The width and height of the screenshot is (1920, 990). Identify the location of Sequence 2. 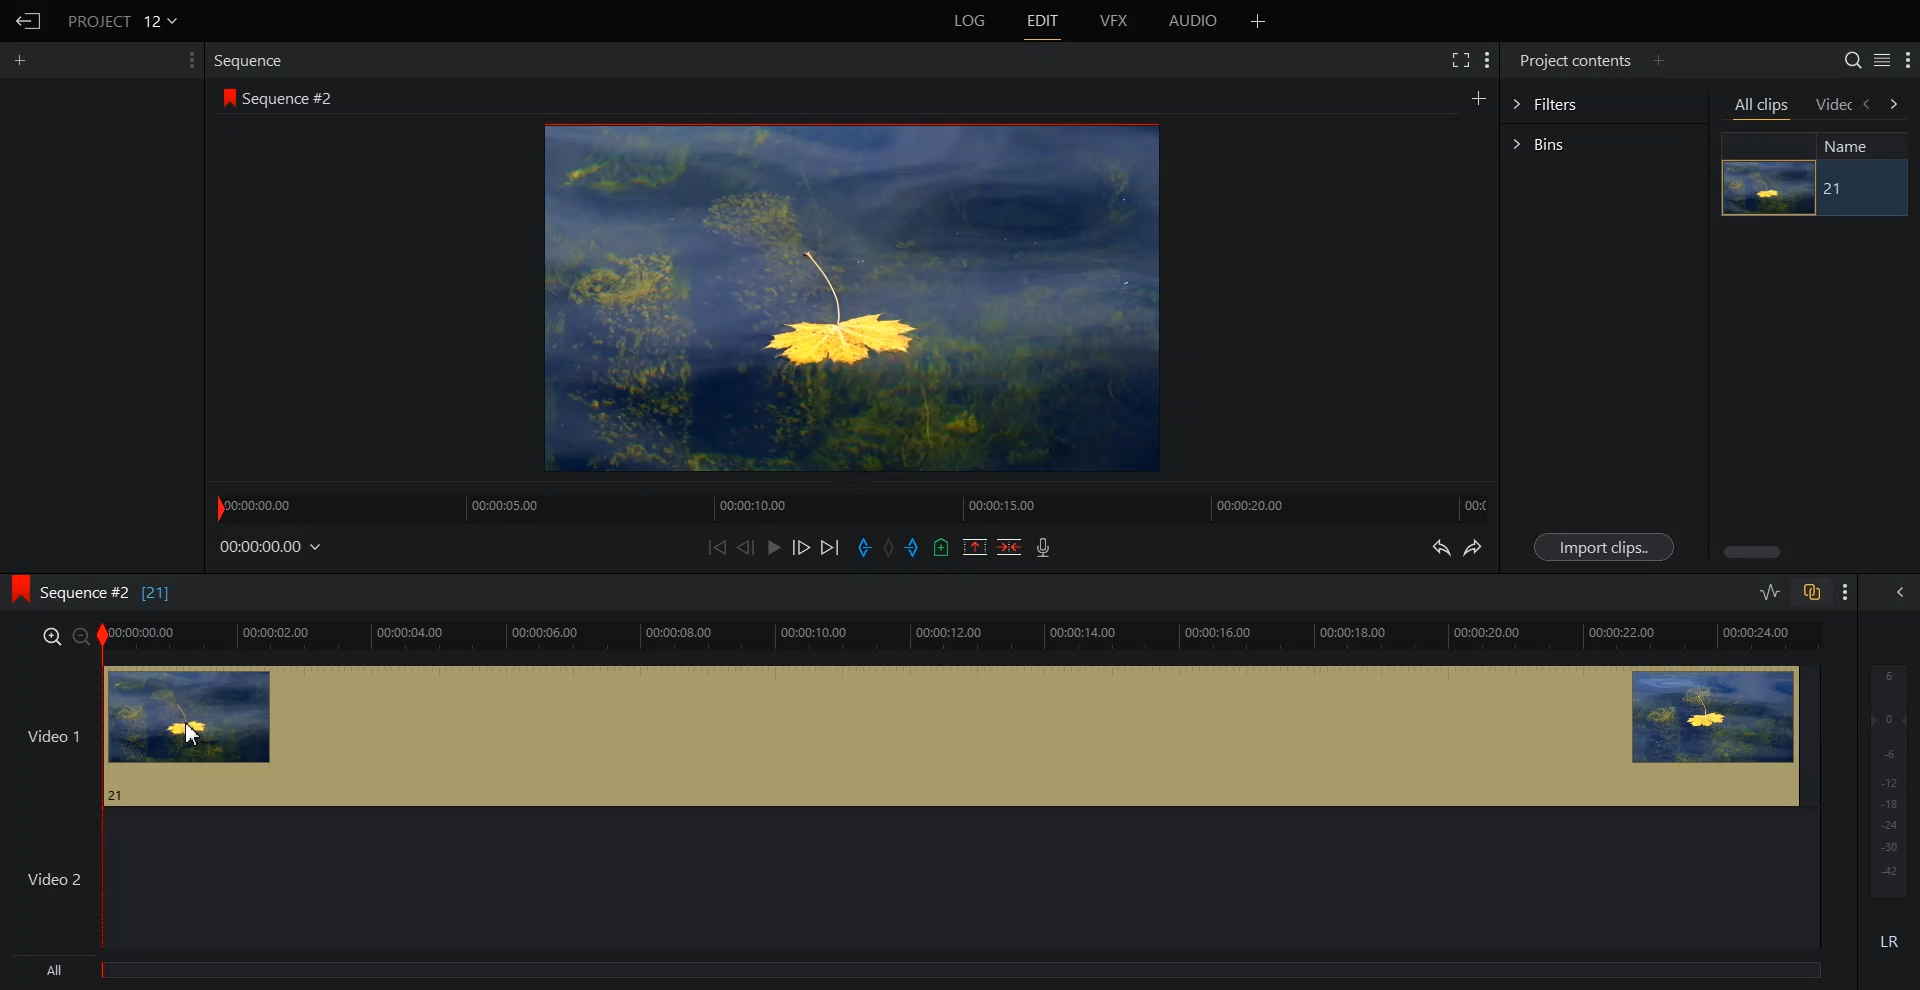
(289, 99).